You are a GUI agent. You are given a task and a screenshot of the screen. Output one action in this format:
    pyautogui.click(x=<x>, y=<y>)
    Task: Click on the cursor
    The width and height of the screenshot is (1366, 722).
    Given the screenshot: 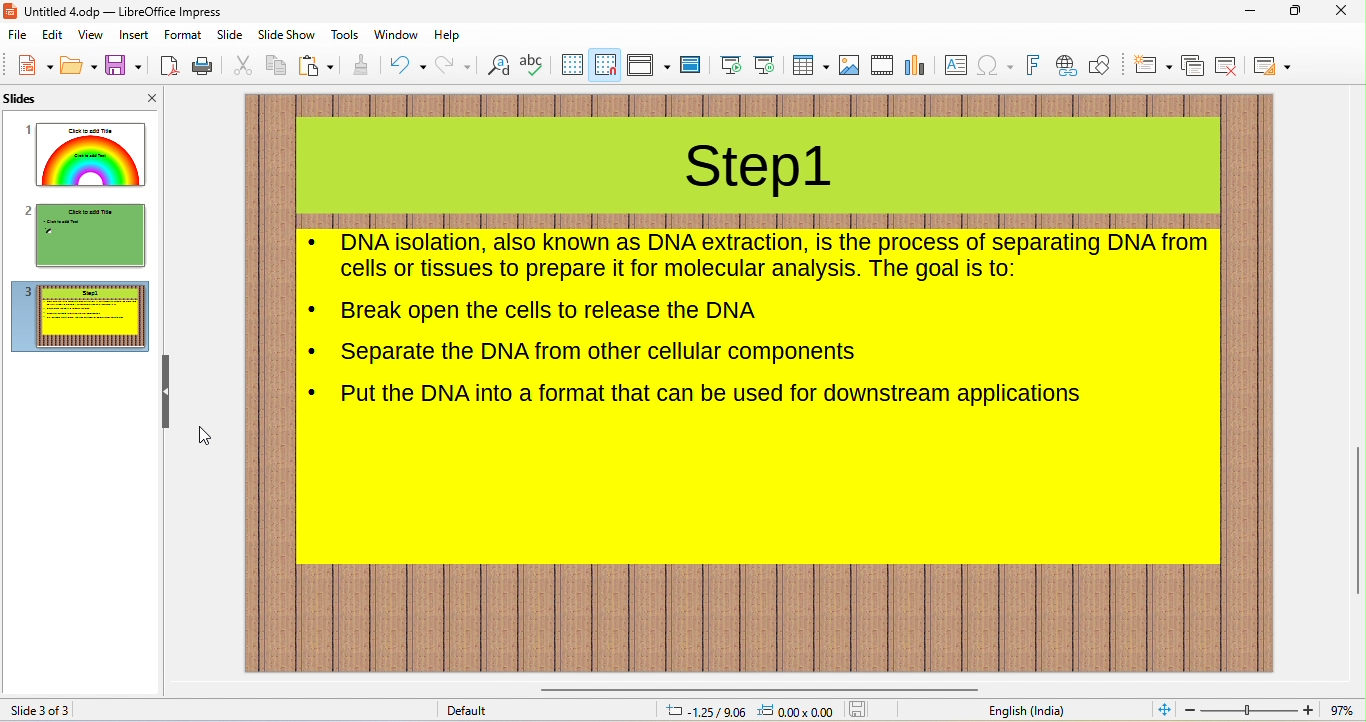 What is the action you would take?
    pyautogui.click(x=207, y=436)
    